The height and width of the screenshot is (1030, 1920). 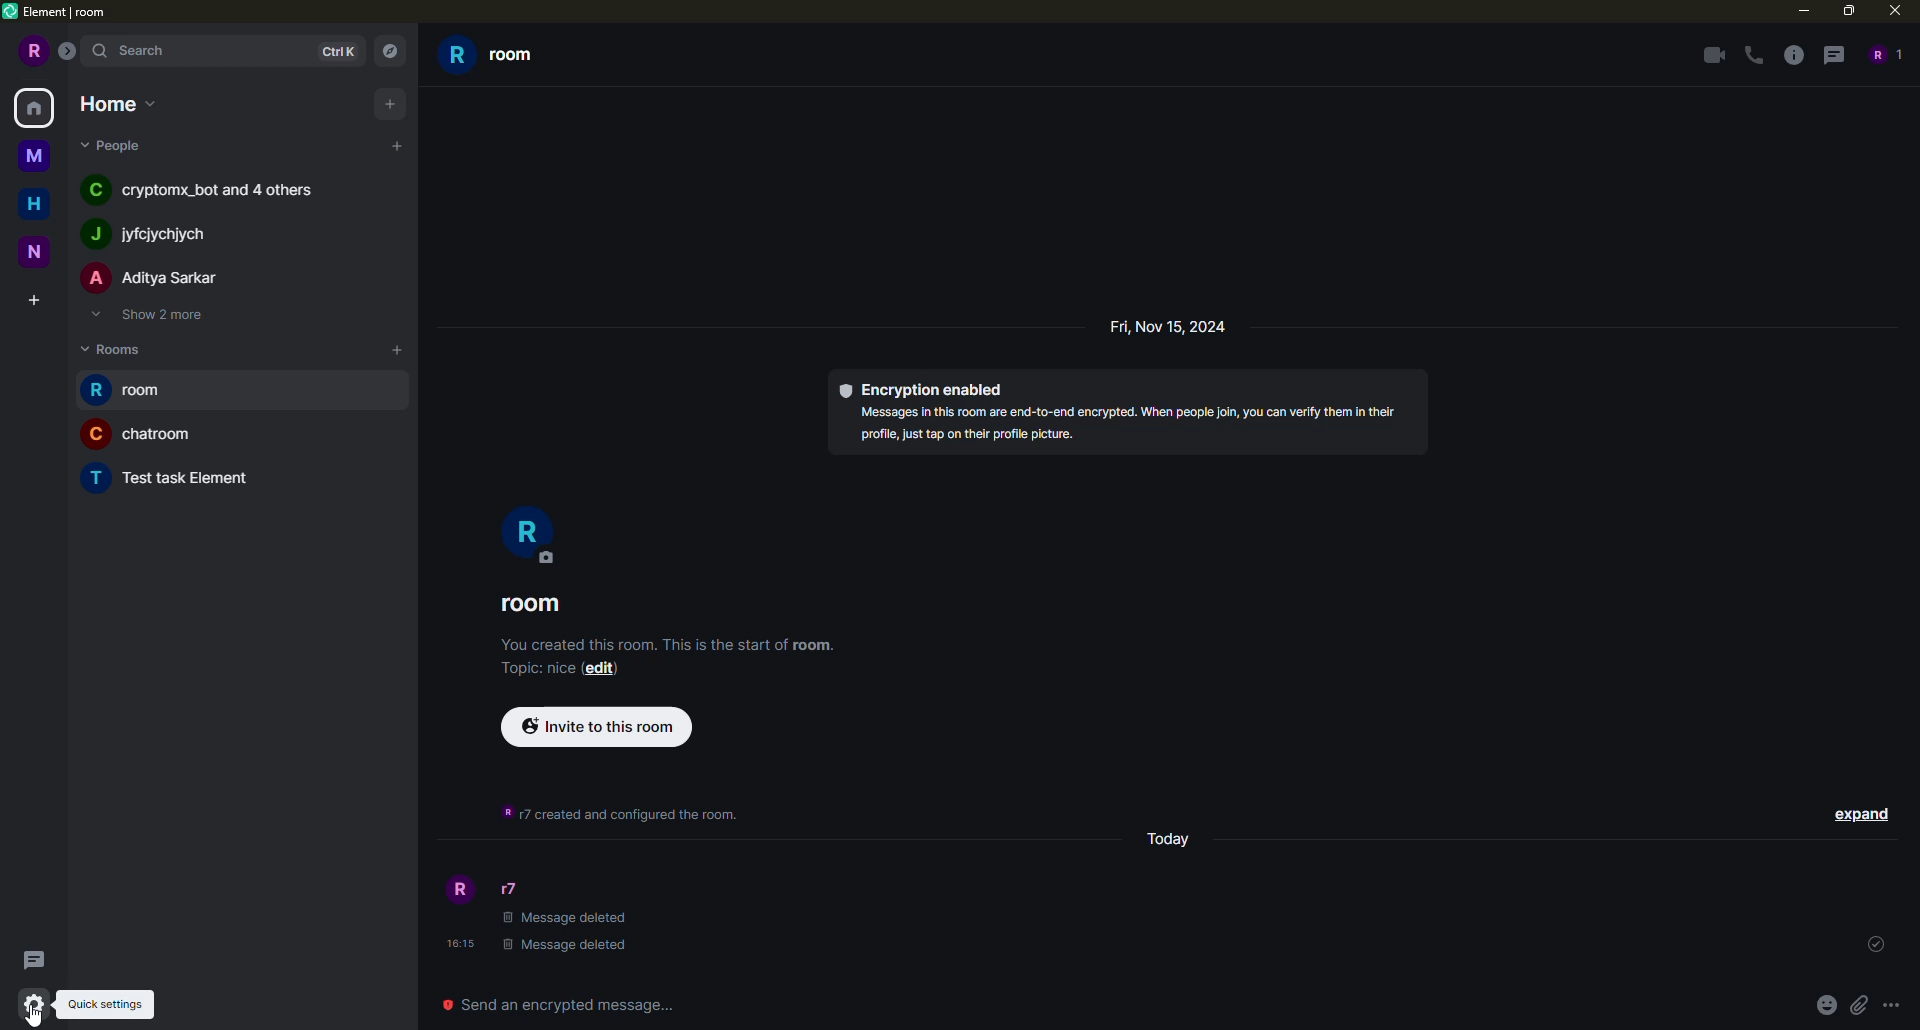 What do you see at coordinates (31, 51) in the screenshot?
I see `profile` at bounding box center [31, 51].